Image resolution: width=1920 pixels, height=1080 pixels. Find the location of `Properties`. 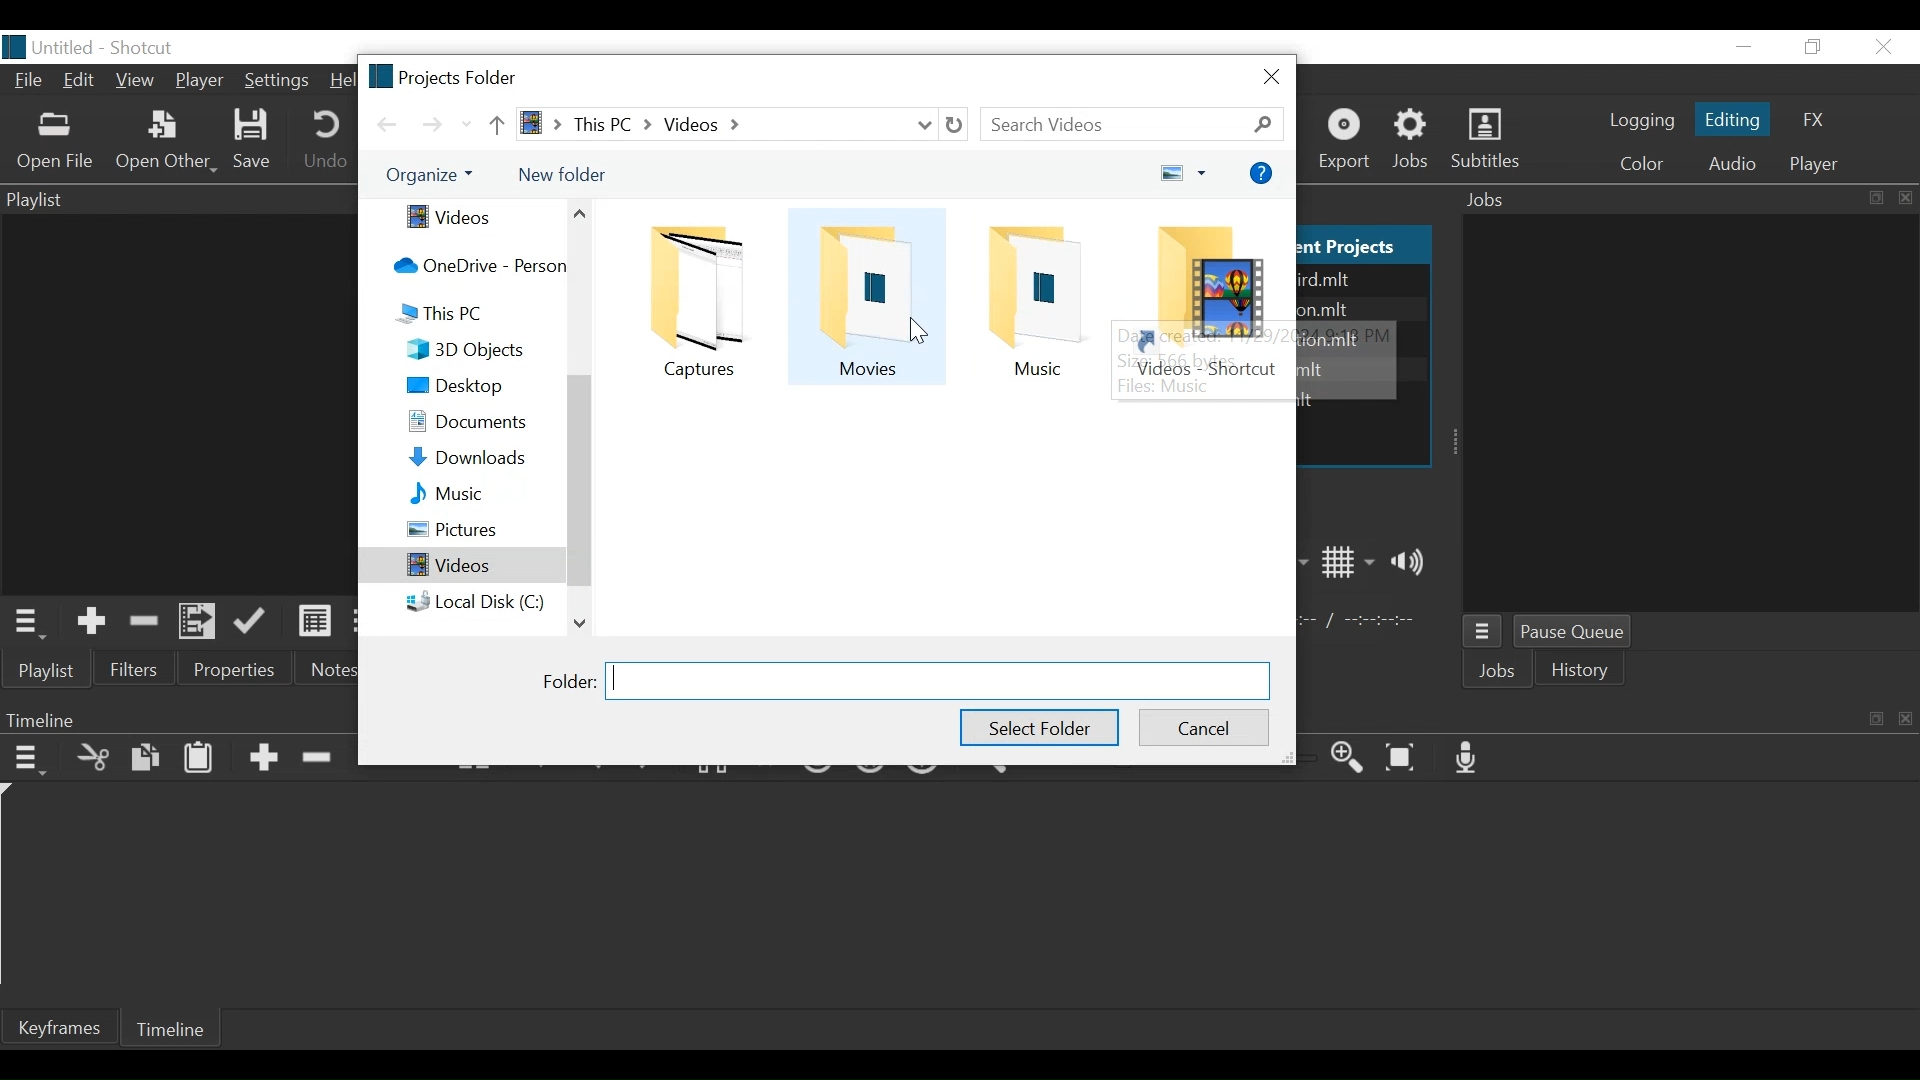

Properties is located at coordinates (236, 668).